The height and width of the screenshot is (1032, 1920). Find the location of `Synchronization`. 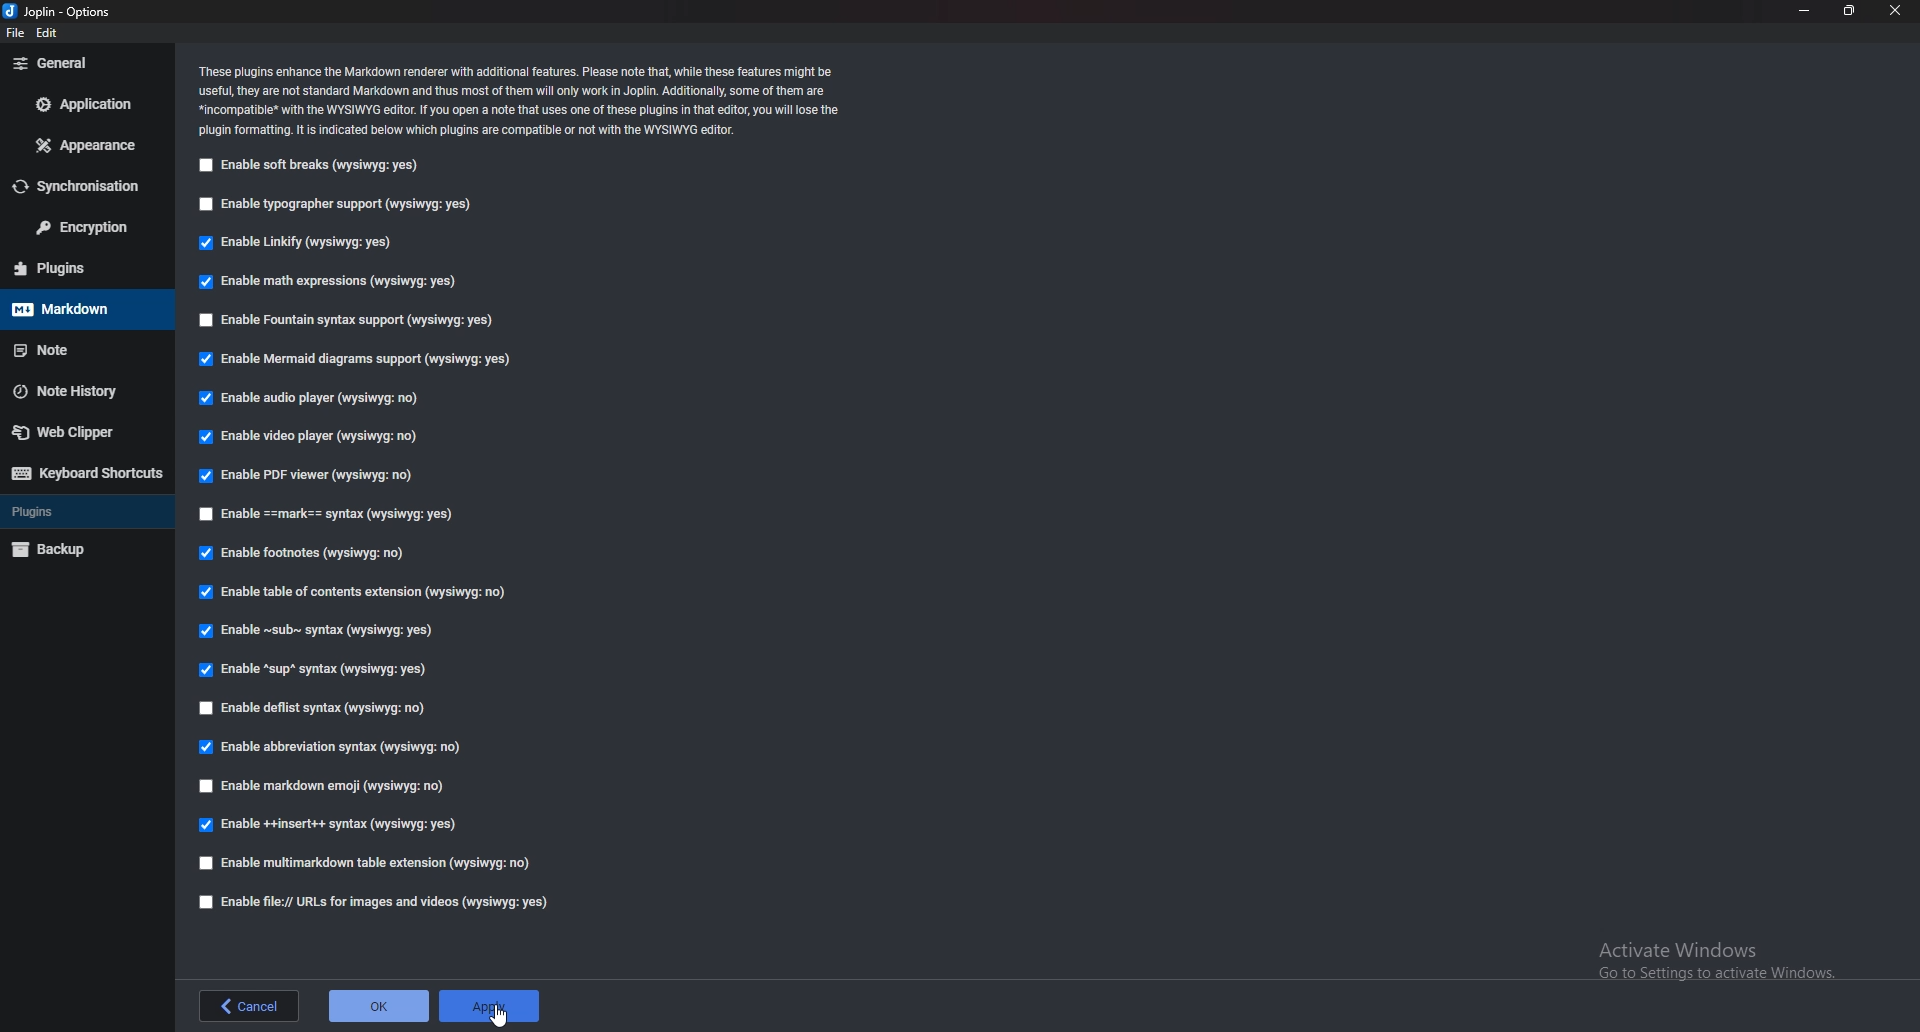

Synchronization is located at coordinates (87, 187).